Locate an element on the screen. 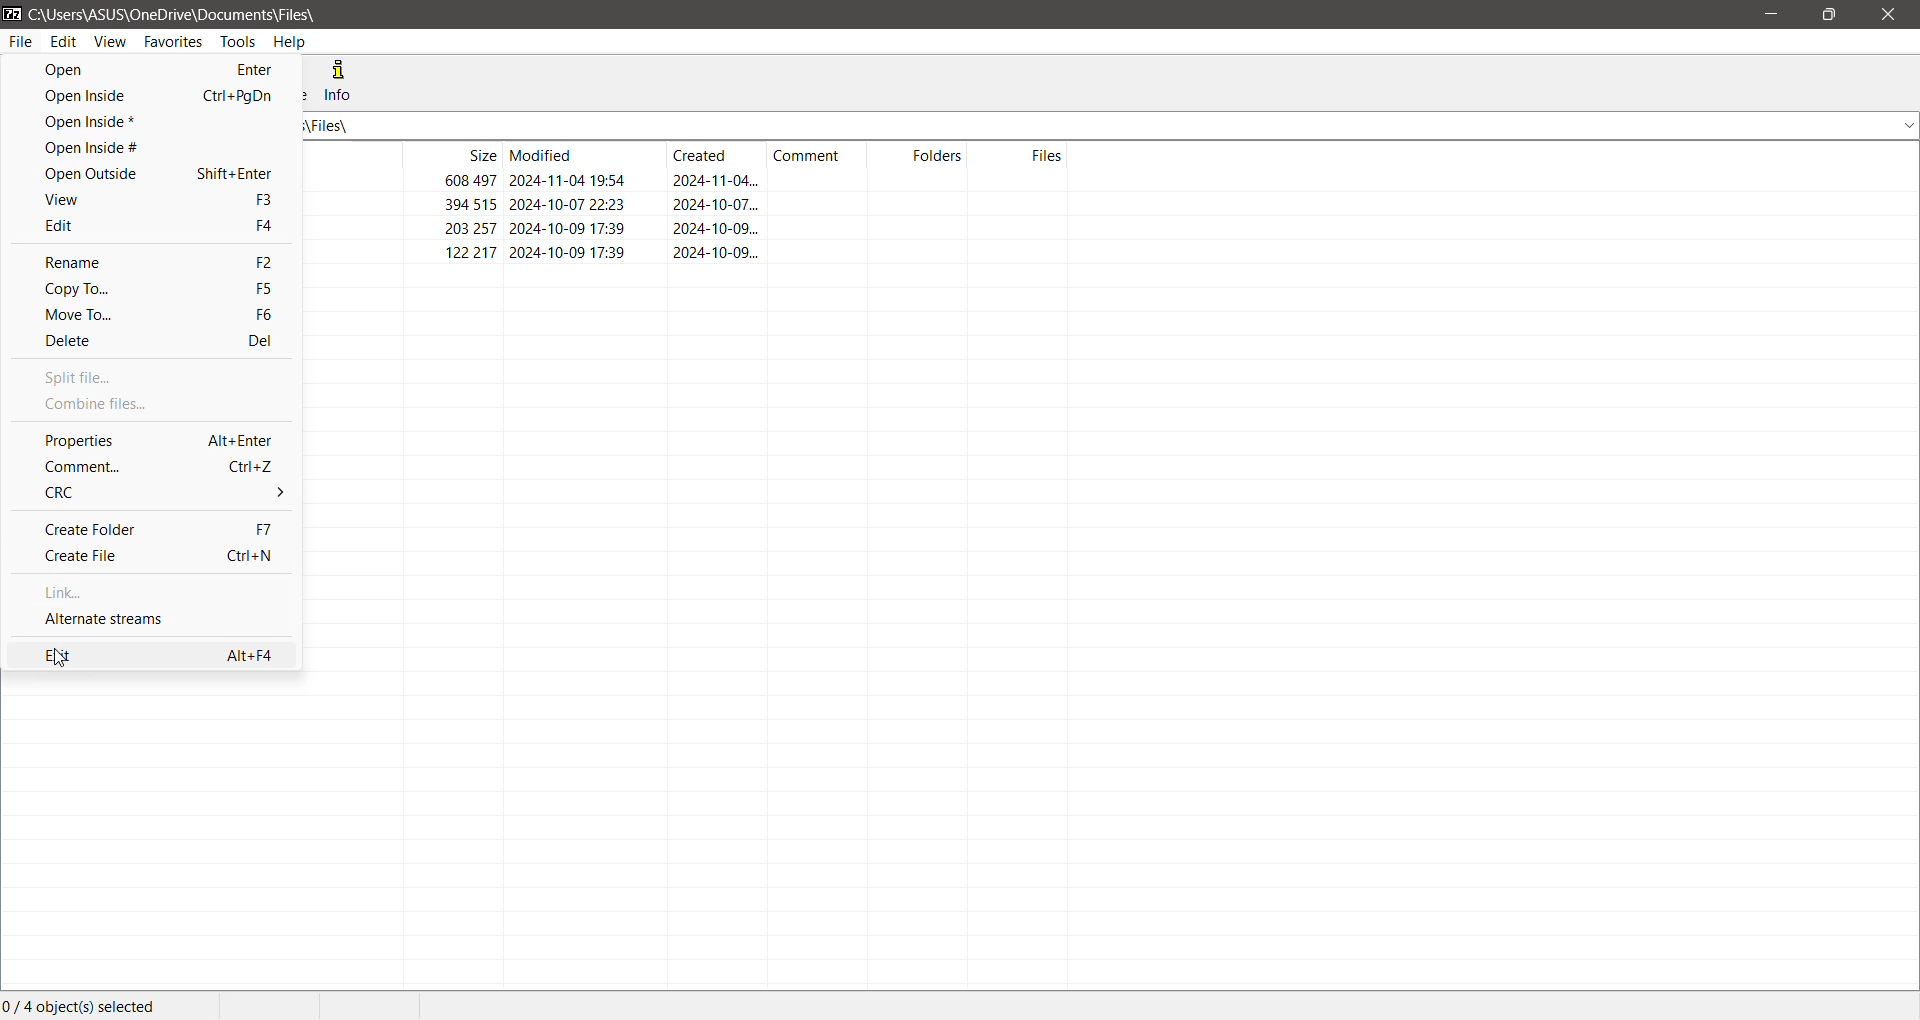  Open Outside is located at coordinates (158, 172).